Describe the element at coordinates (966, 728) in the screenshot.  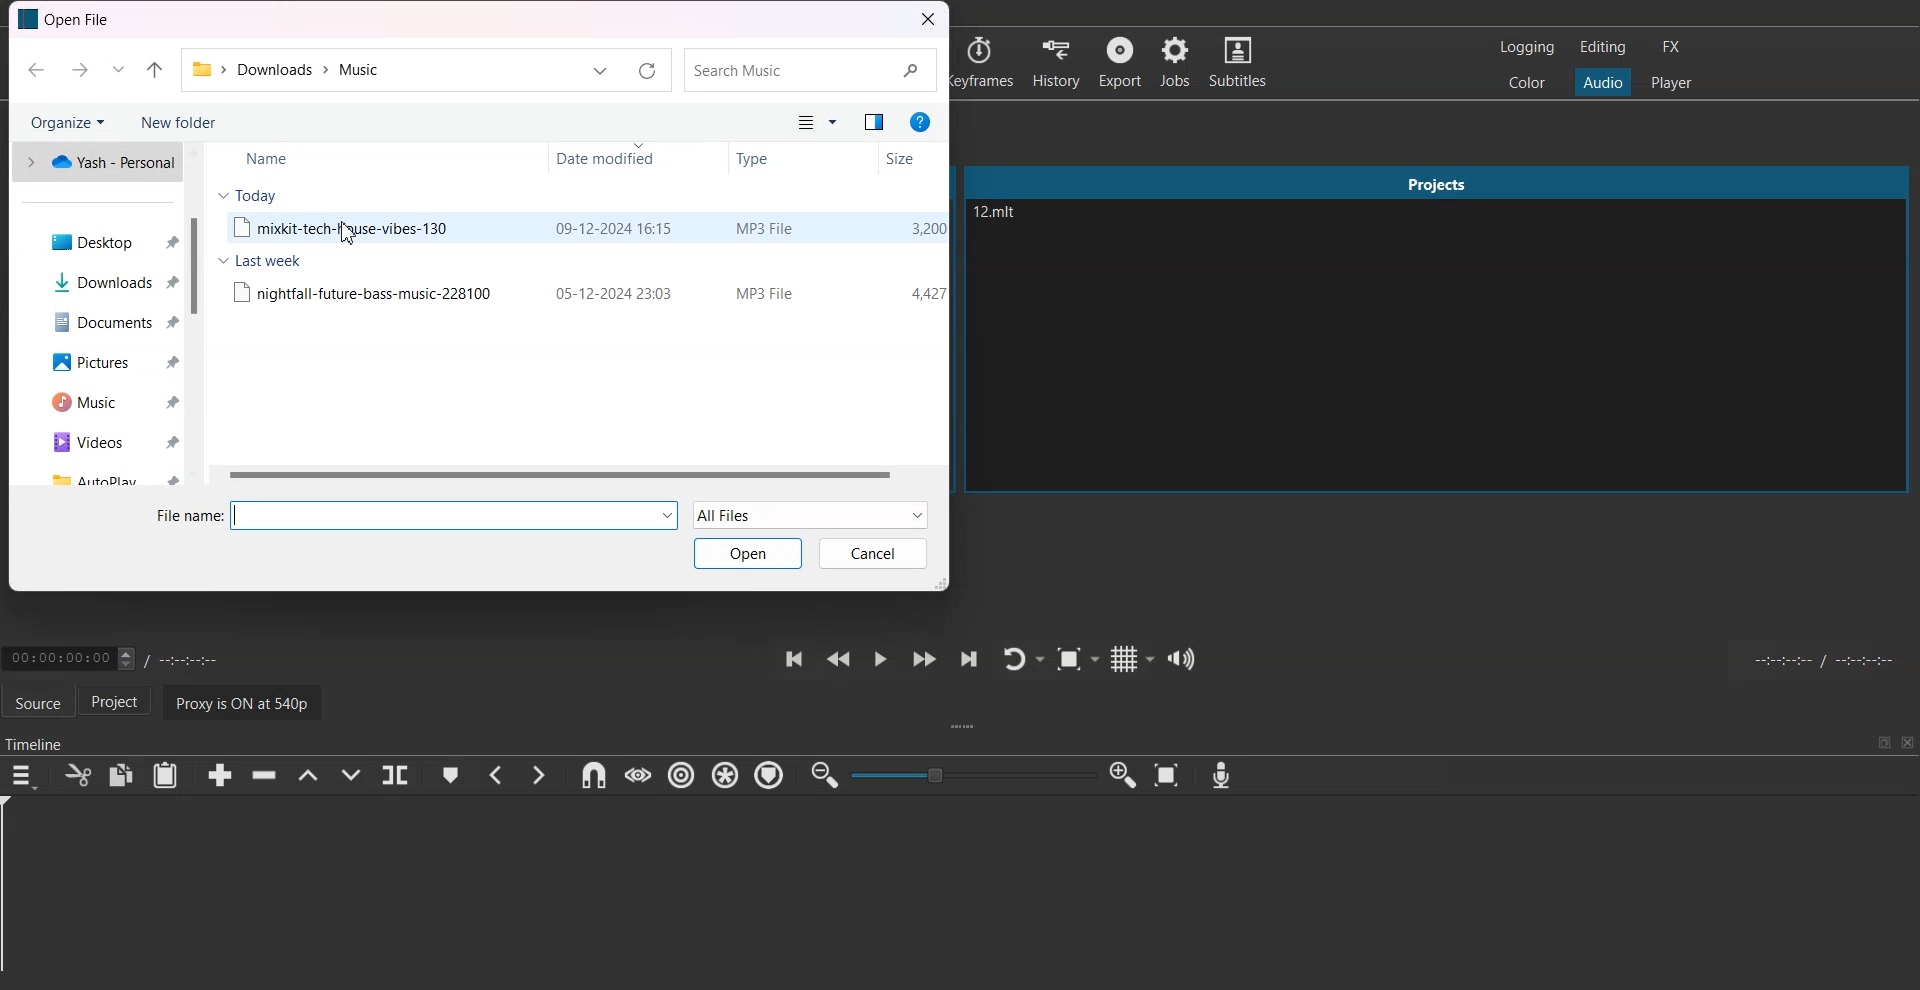
I see `Drag Handle` at that location.